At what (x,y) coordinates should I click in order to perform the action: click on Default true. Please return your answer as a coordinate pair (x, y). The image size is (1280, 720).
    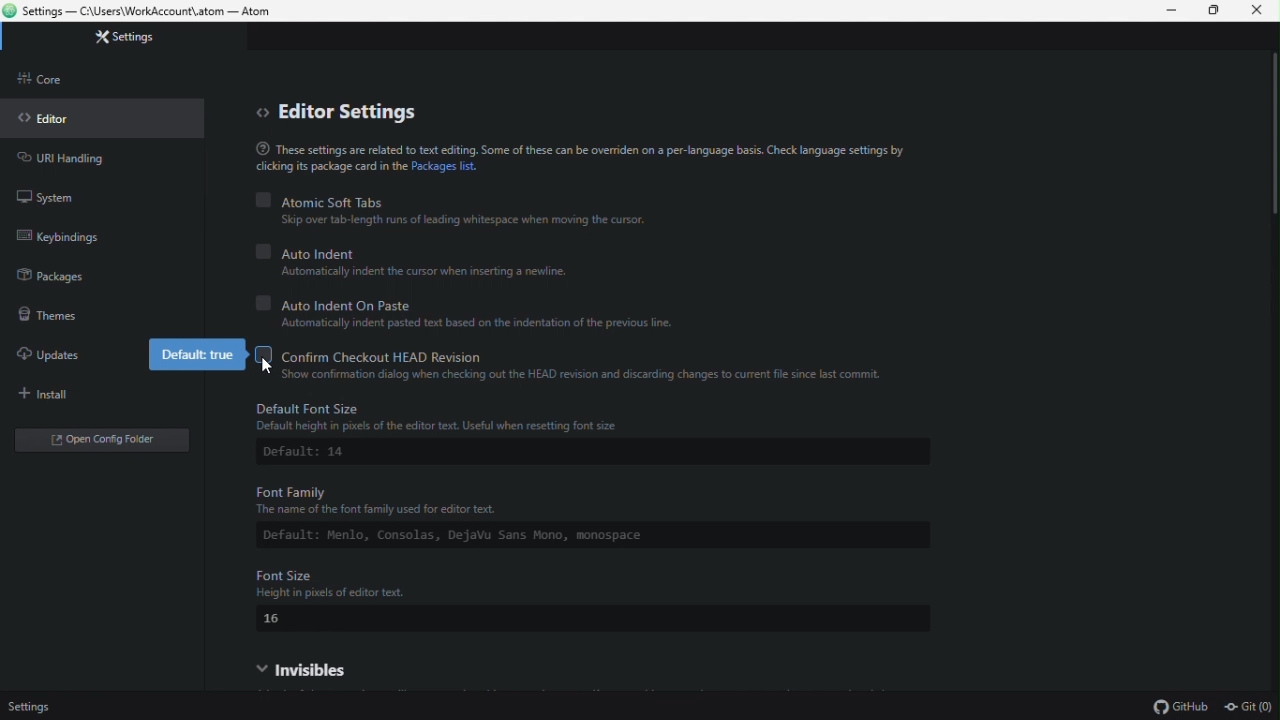
    Looking at the image, I should click on (193, 357).